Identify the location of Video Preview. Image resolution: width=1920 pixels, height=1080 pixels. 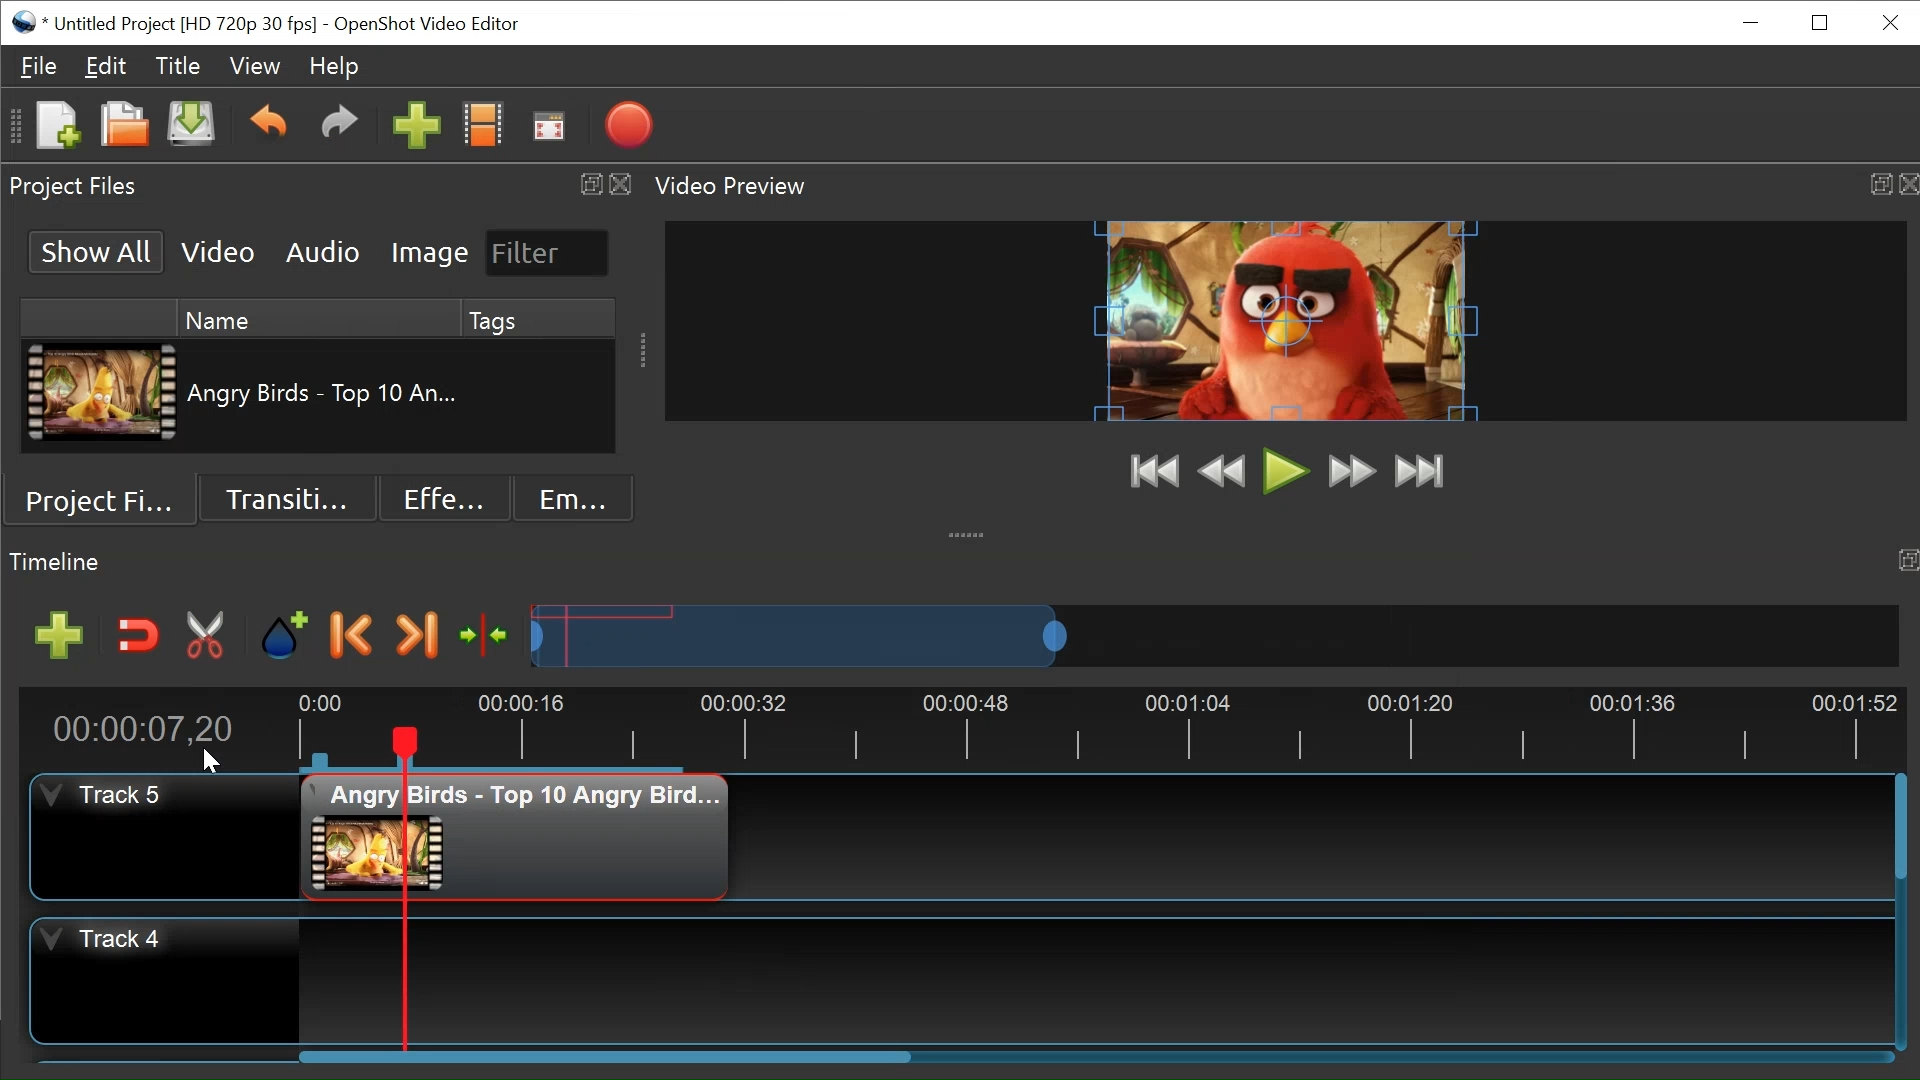
(1282, 187).